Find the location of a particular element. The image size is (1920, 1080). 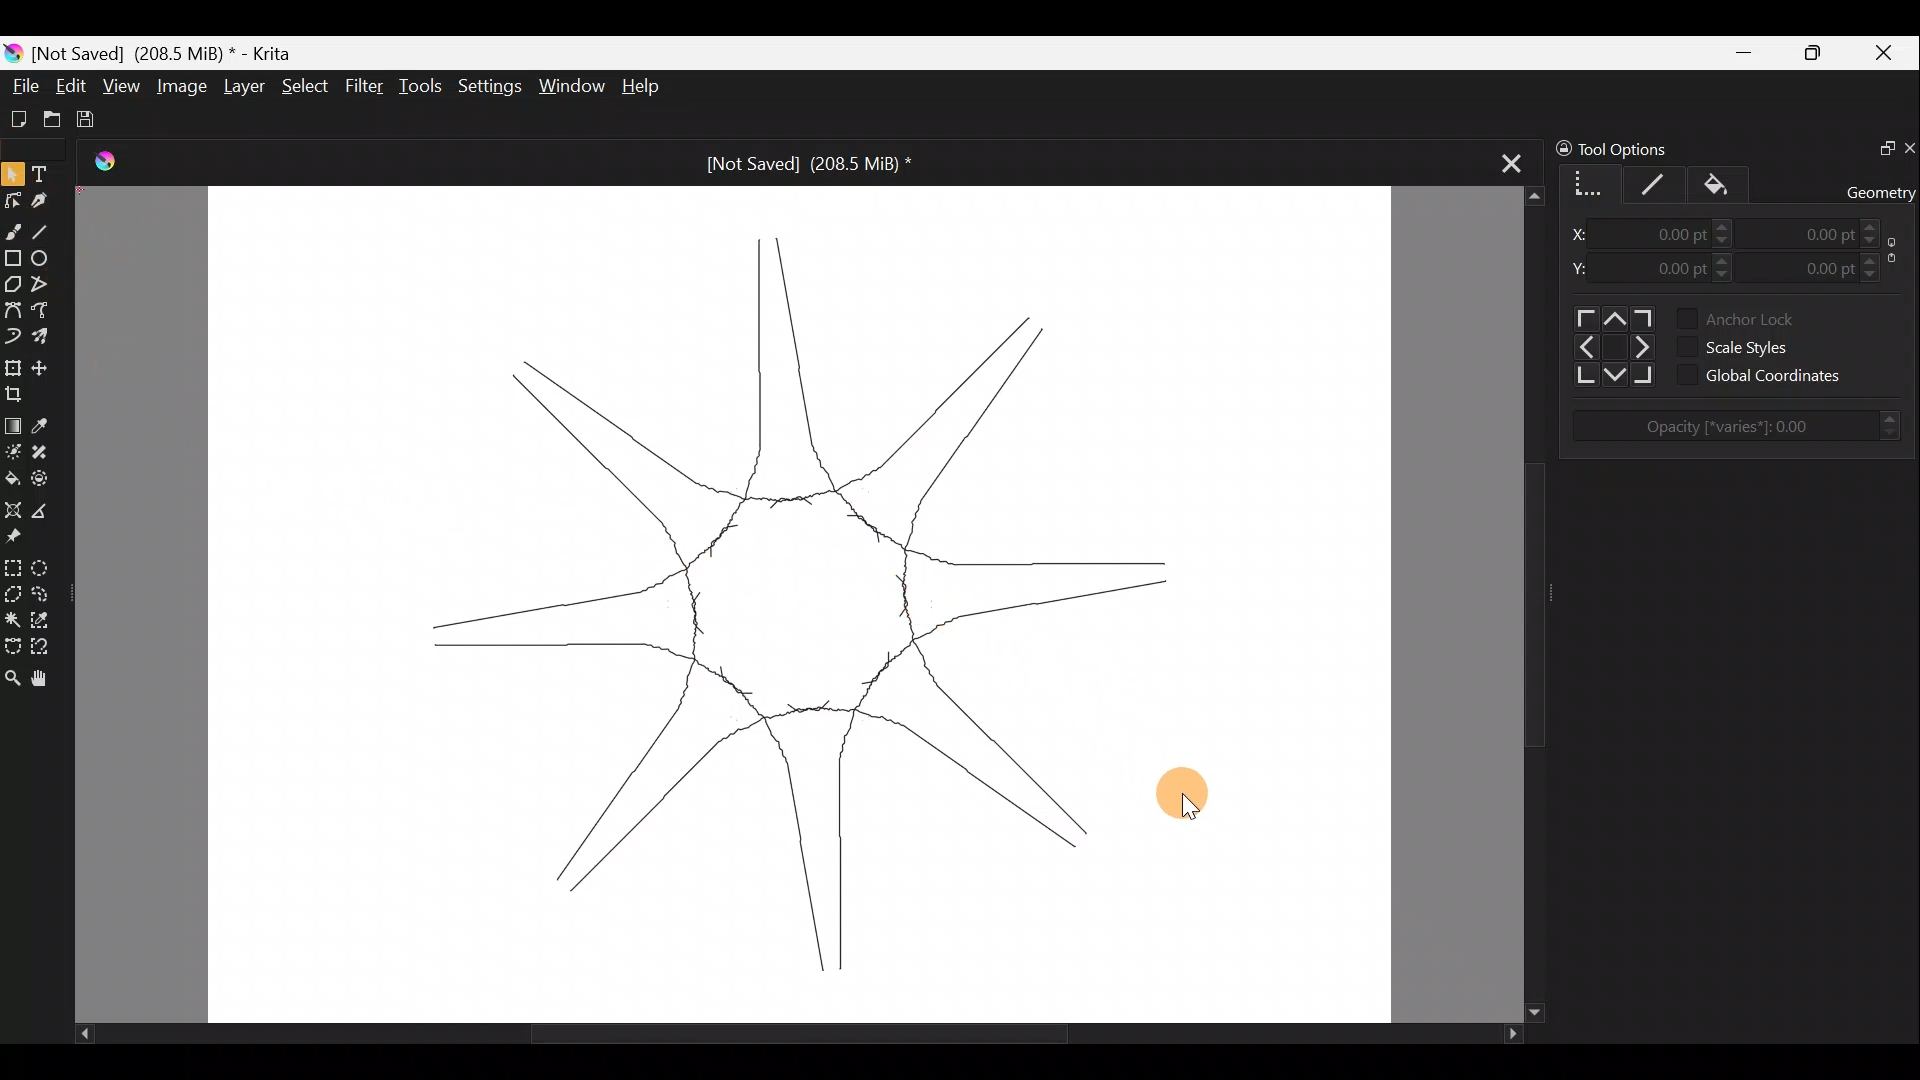

Polygonal selection tool is located at coordinates (13, 593).